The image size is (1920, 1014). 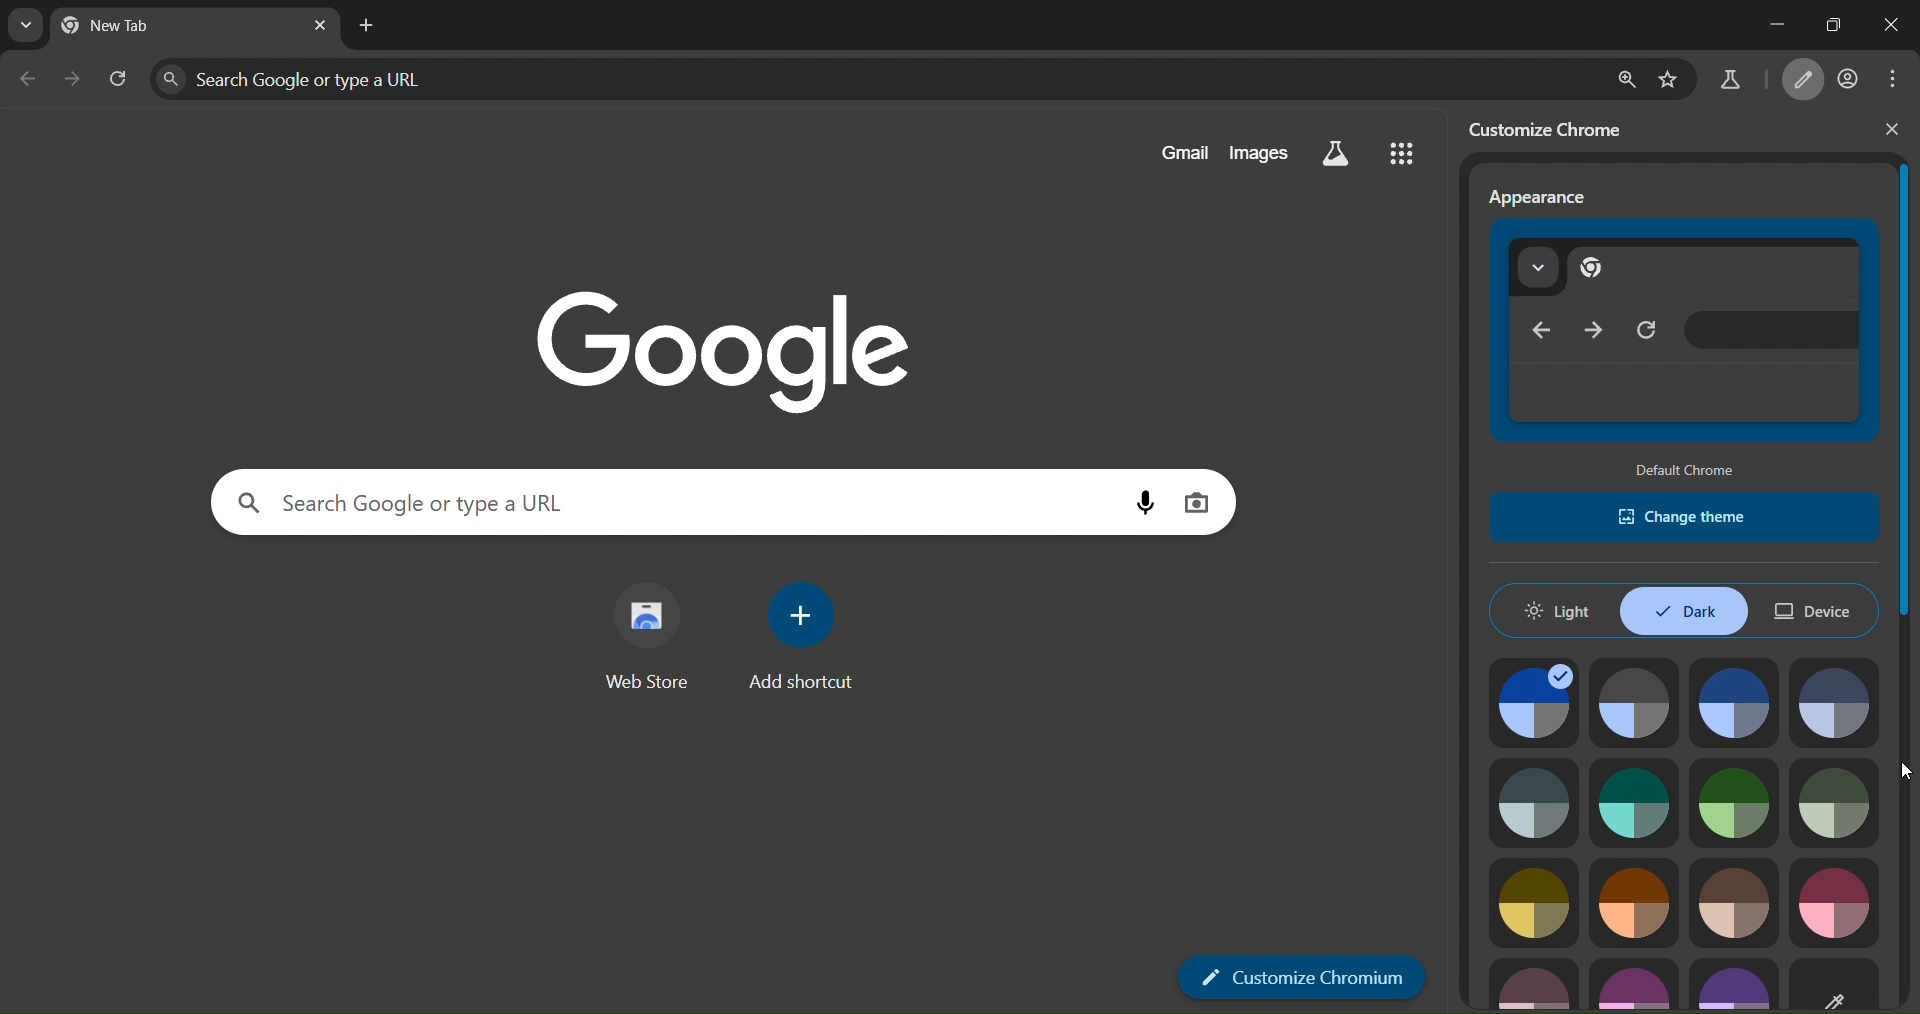 I want to click on theme, so click(x=1738, y=703).